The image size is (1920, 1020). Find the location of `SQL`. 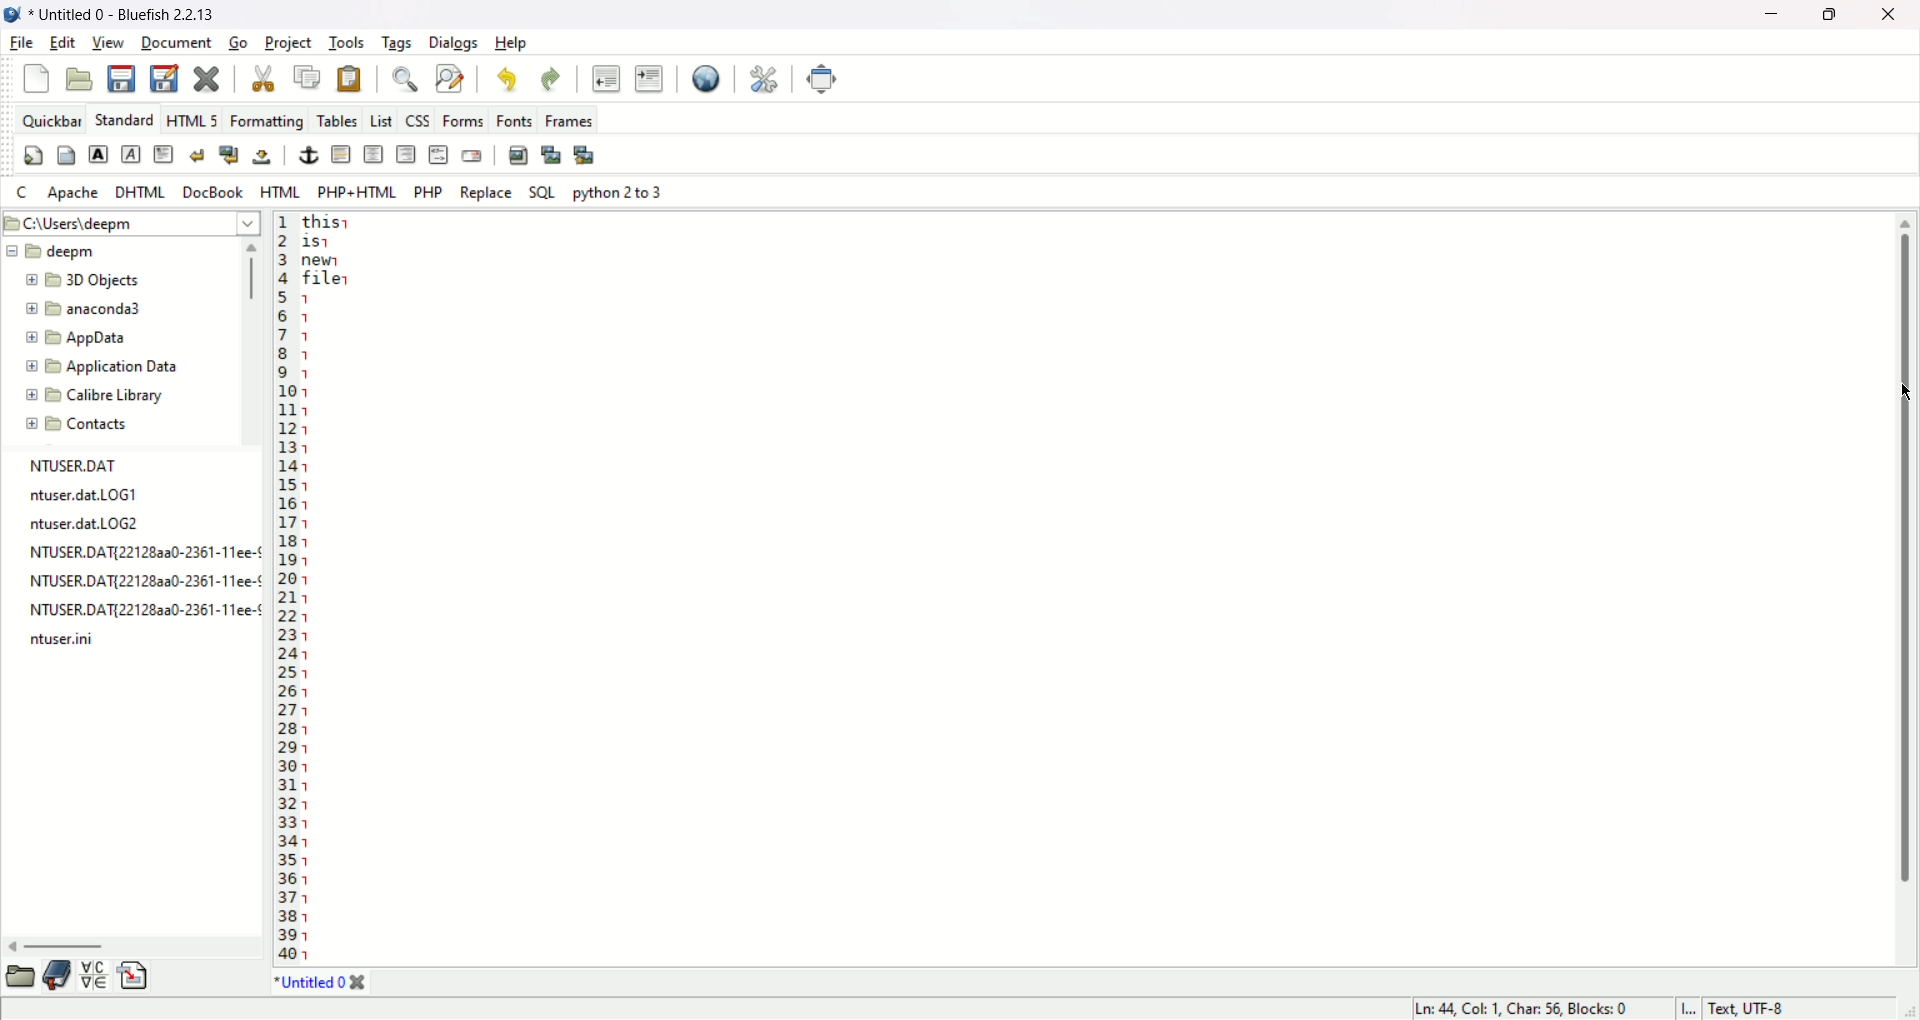

SQL is located at coordinates (543, 193).